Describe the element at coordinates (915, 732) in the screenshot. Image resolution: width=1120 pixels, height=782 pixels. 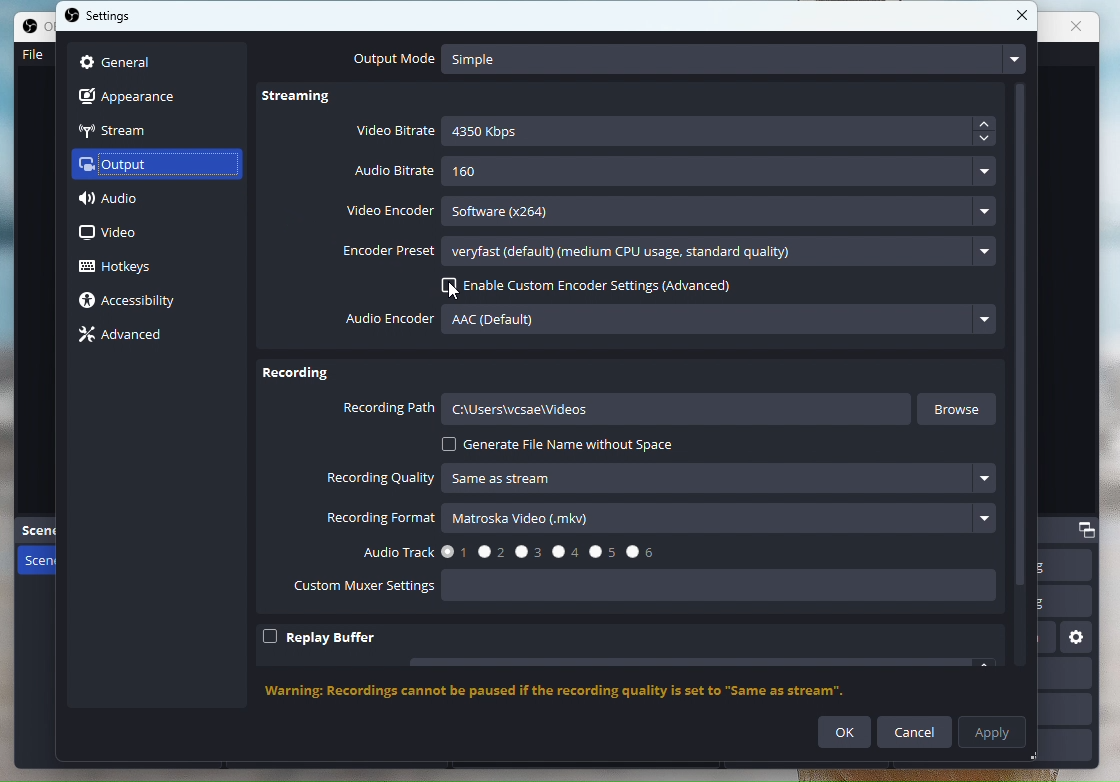
I see `Cancel` at that location.